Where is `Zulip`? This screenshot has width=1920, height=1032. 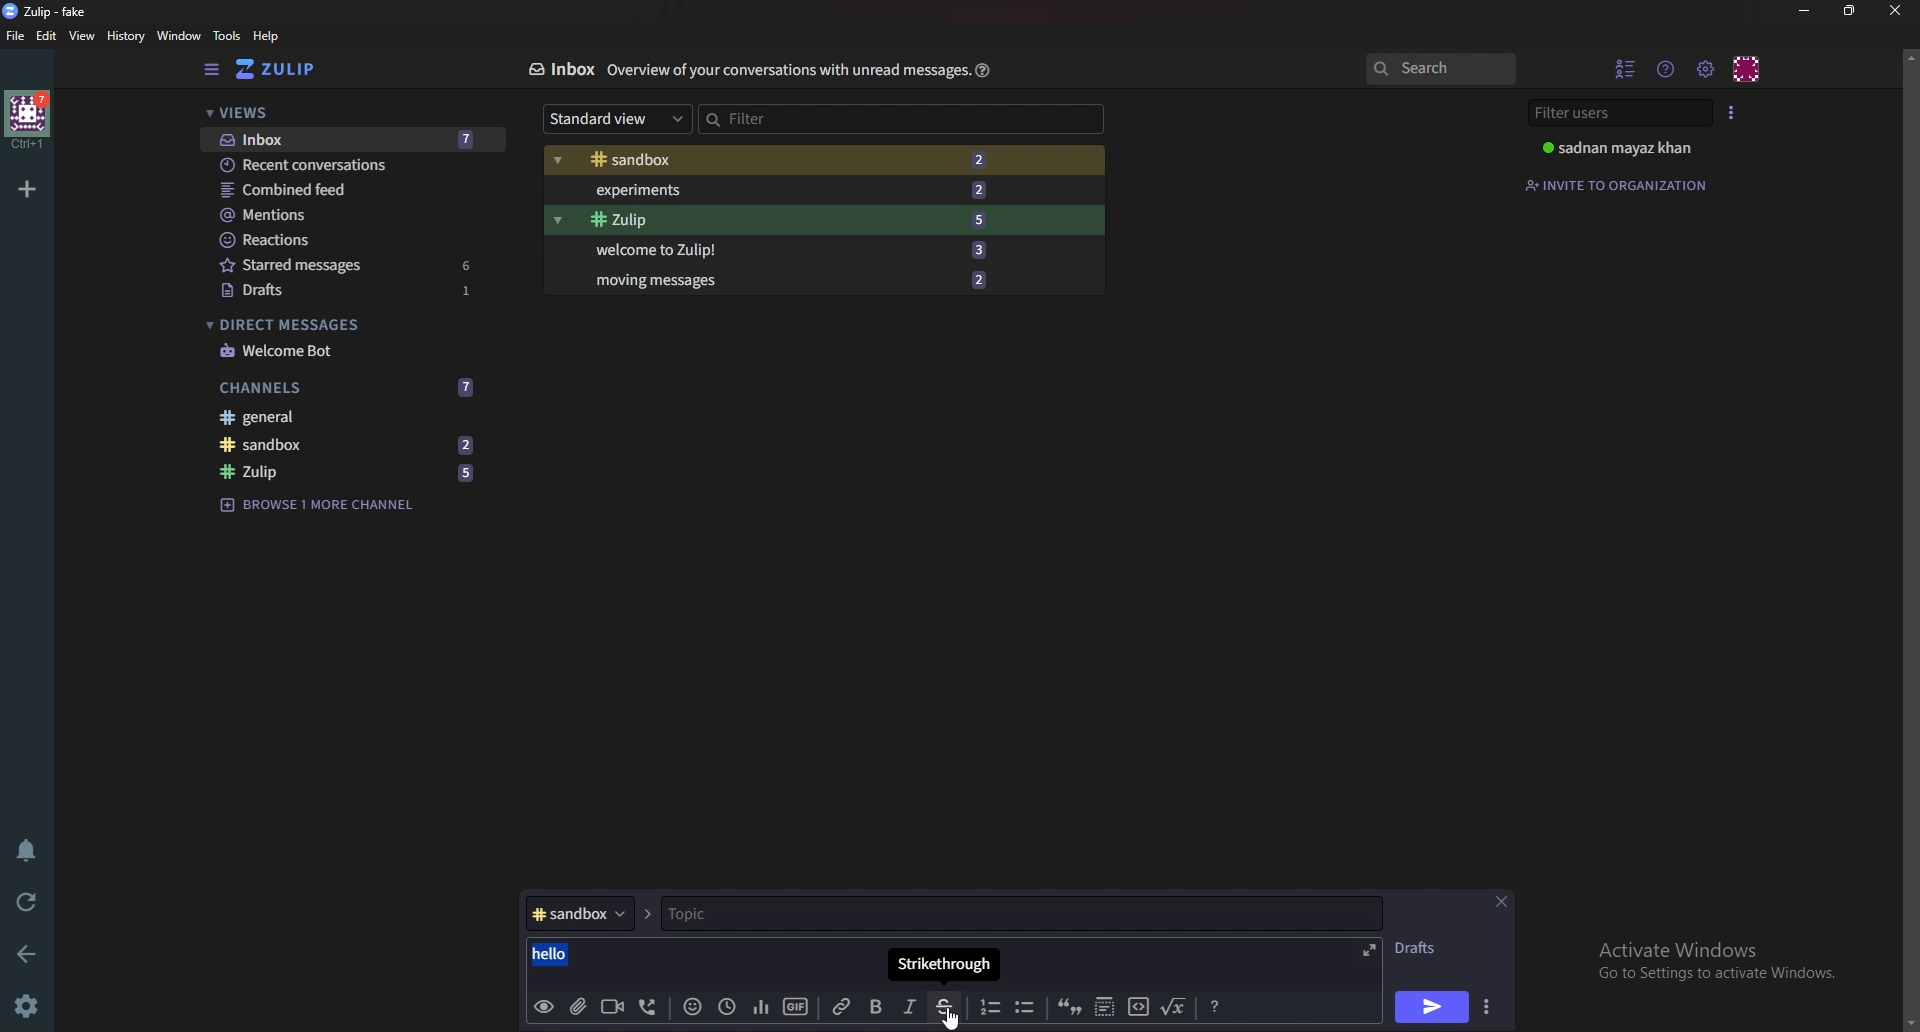
Zulip is located at coordinates (346, 470).